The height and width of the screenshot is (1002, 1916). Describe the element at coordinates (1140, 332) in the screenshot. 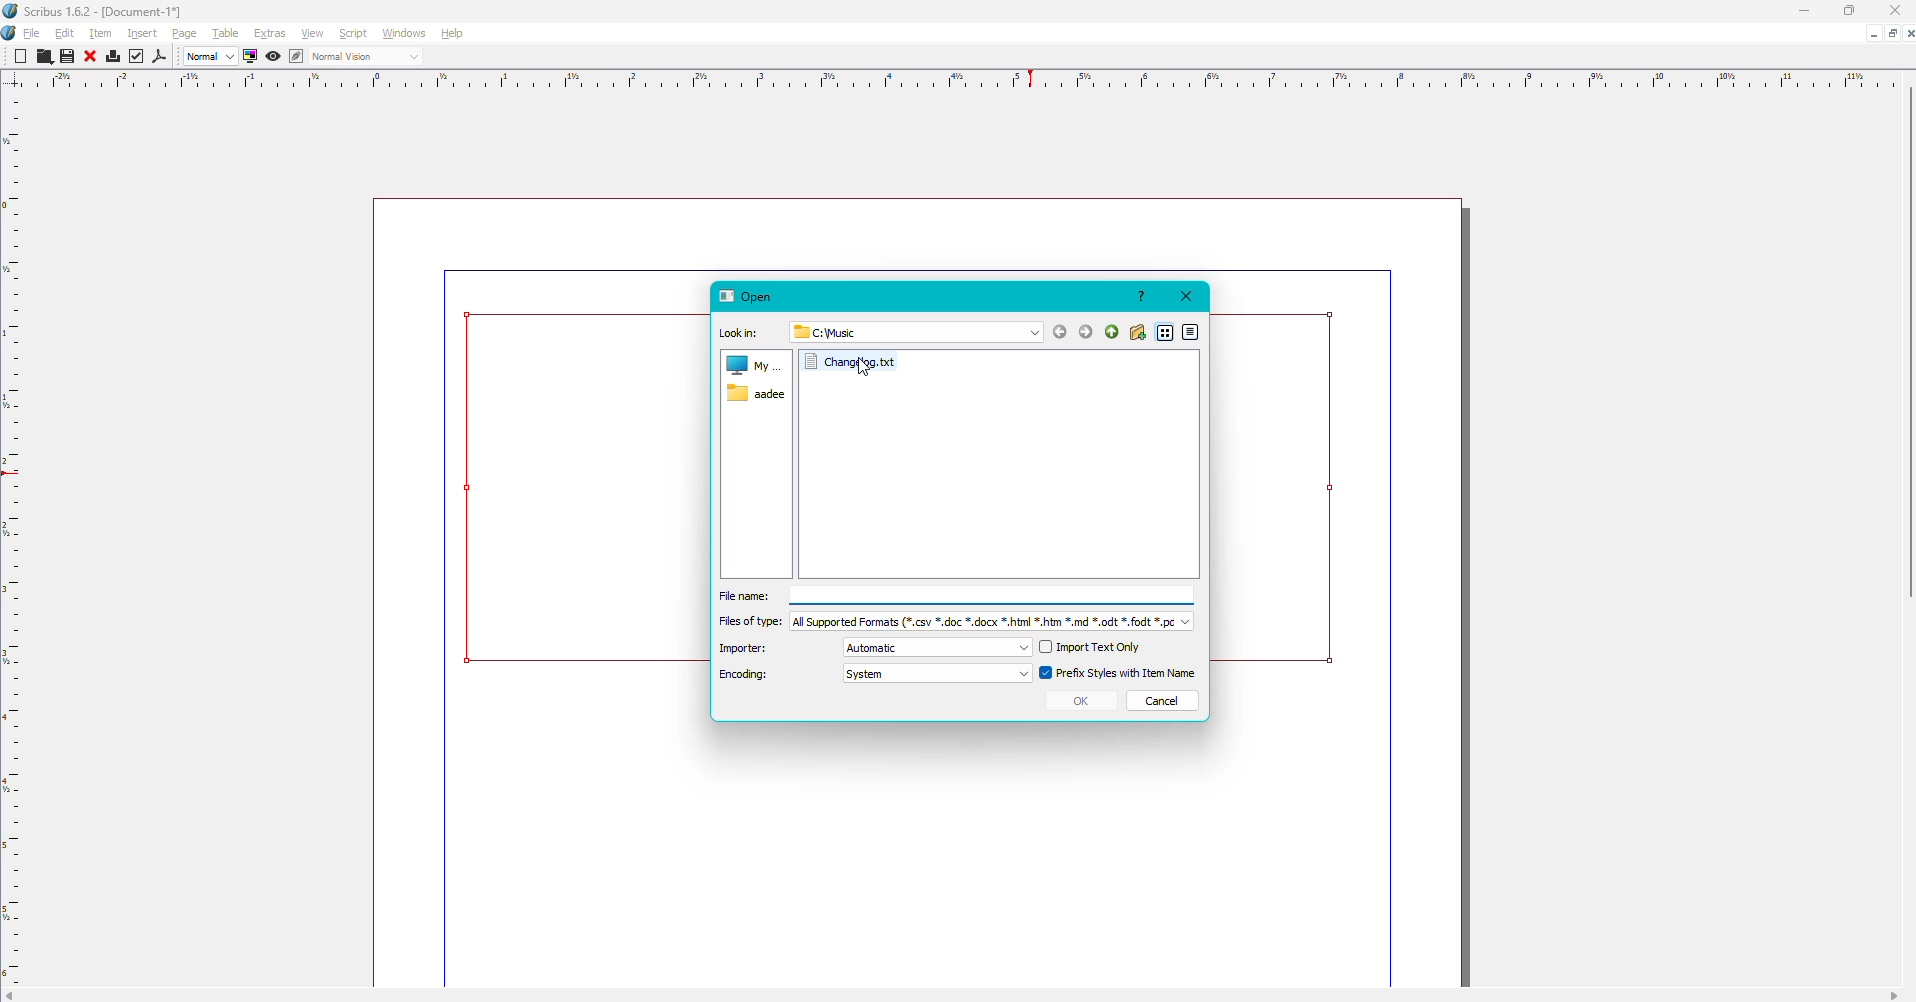

I see `add folder` at that location.